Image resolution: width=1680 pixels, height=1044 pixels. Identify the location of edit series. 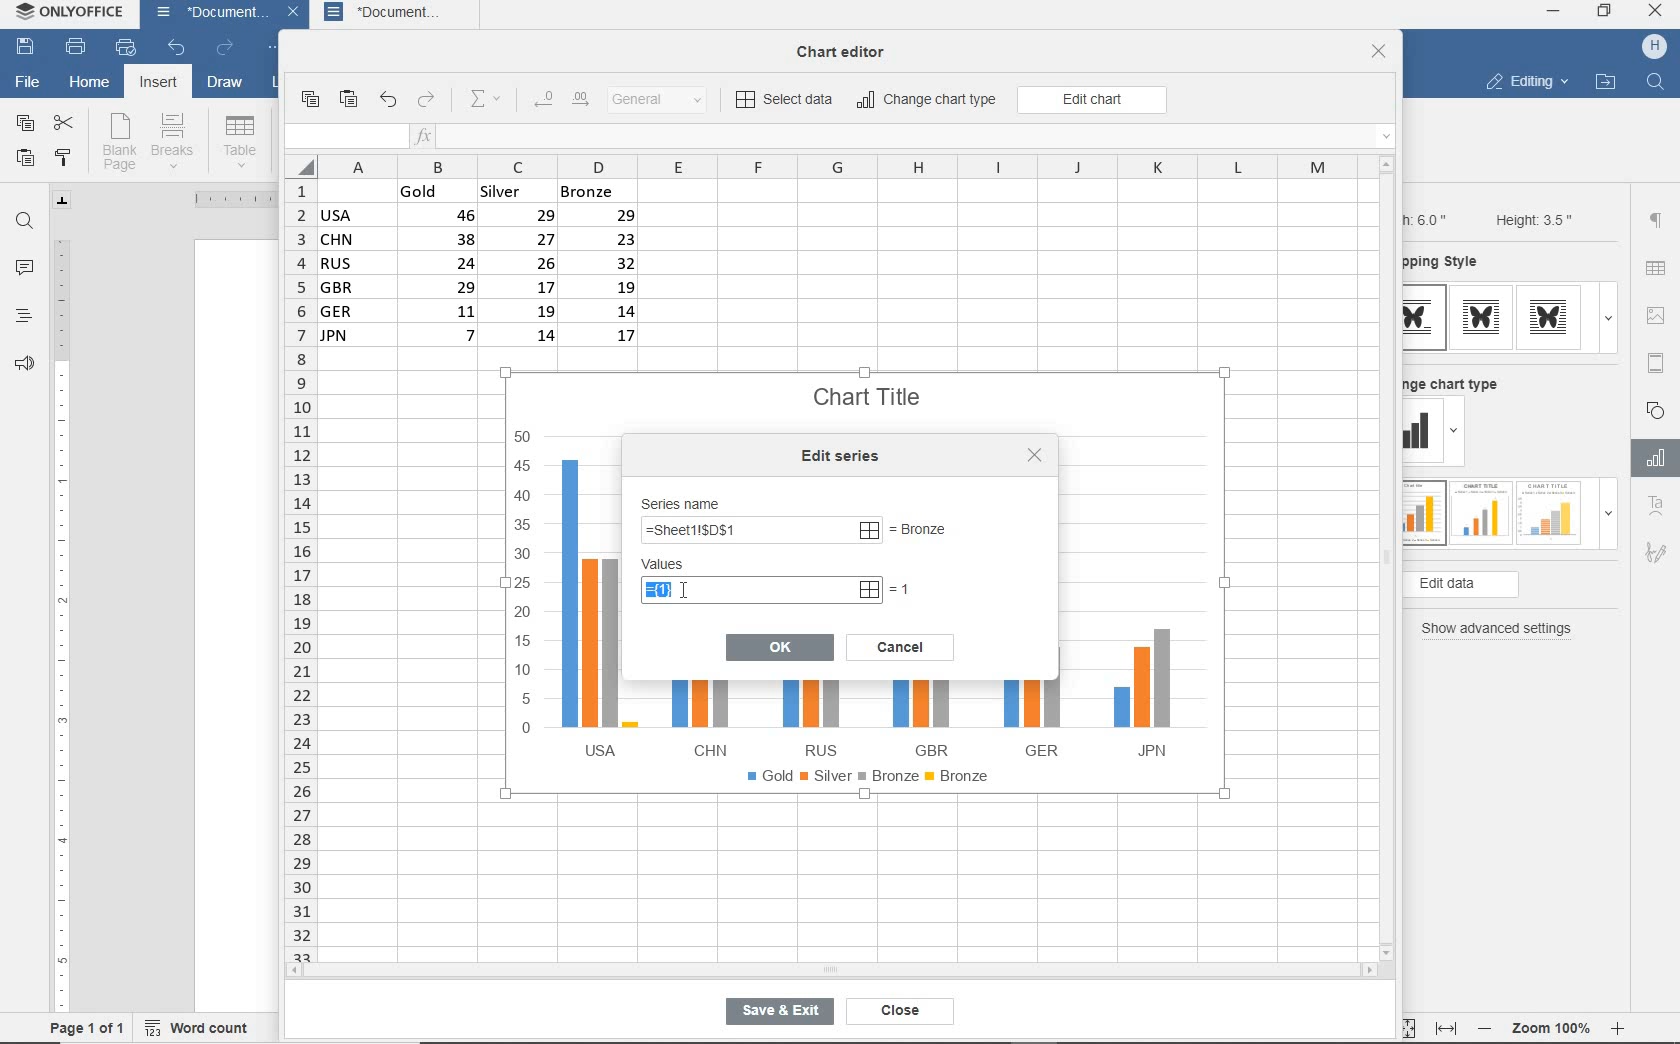
(845, 456).